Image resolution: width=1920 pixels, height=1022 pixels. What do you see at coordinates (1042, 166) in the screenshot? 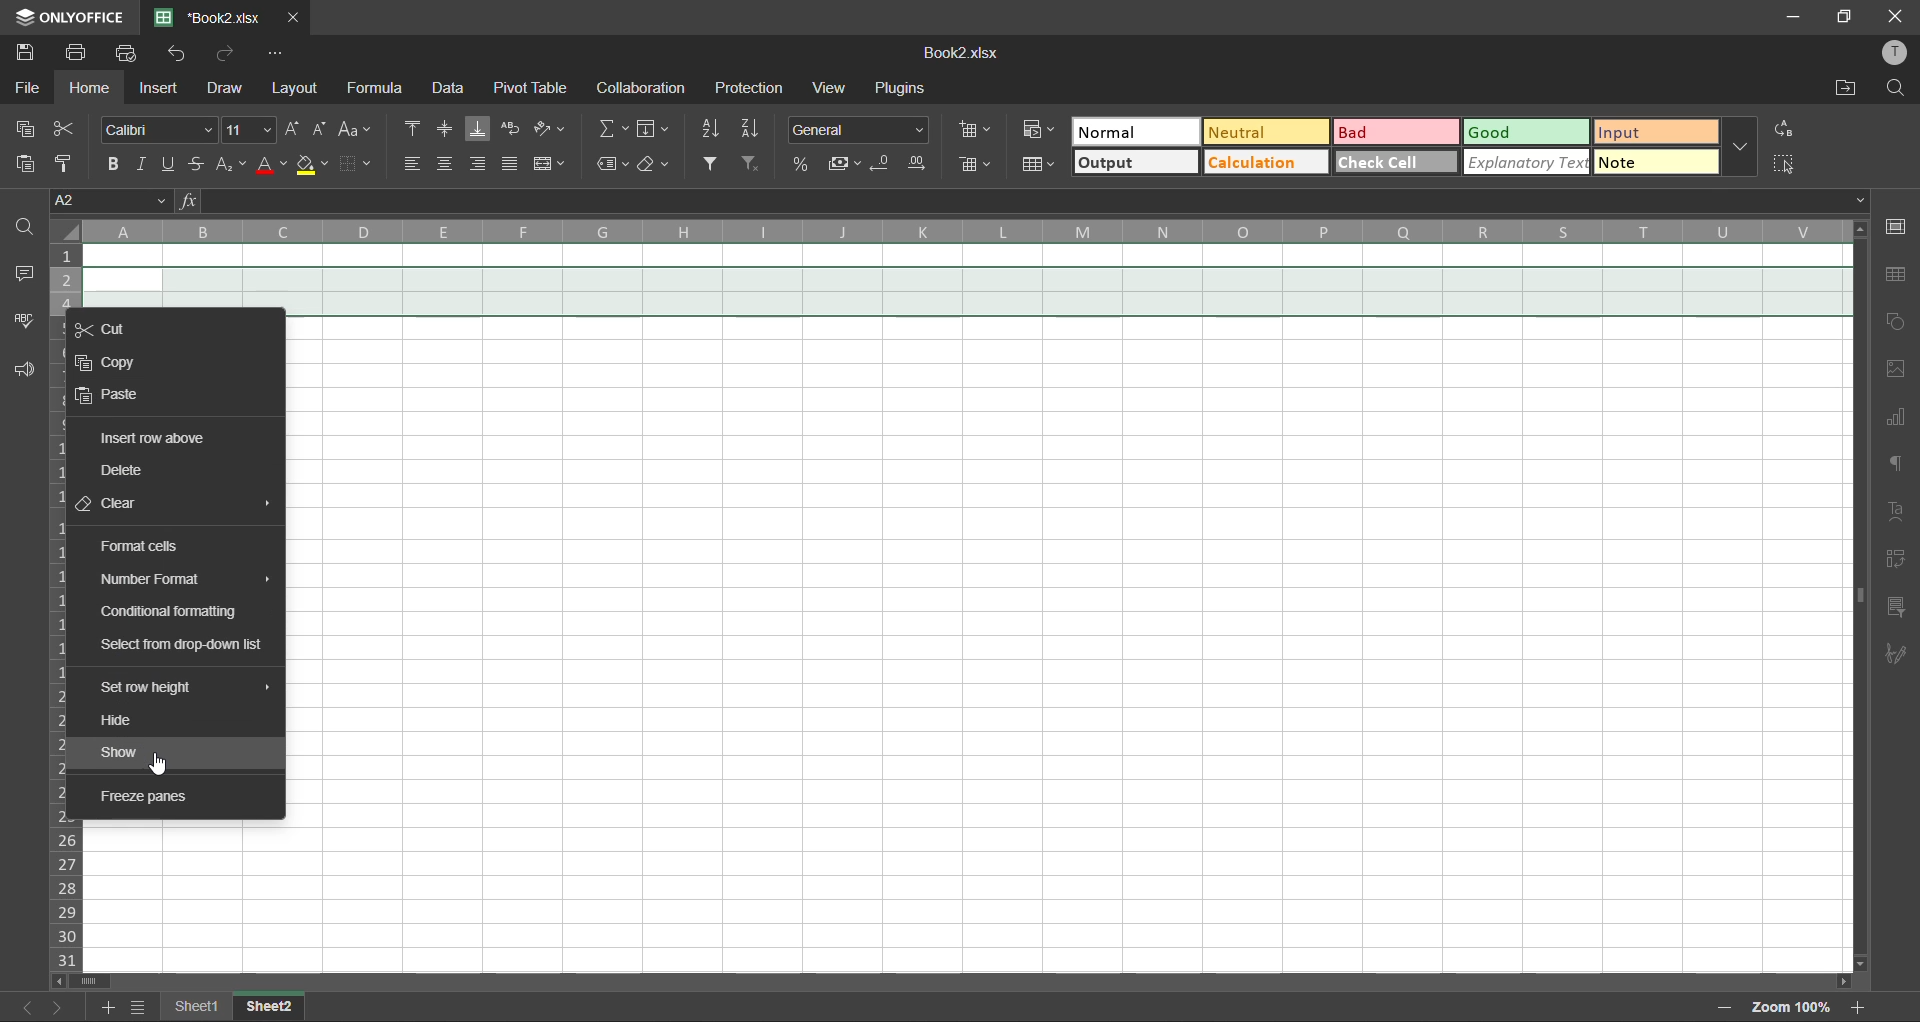
I see `format as table` at bounding box center [1042, 166].